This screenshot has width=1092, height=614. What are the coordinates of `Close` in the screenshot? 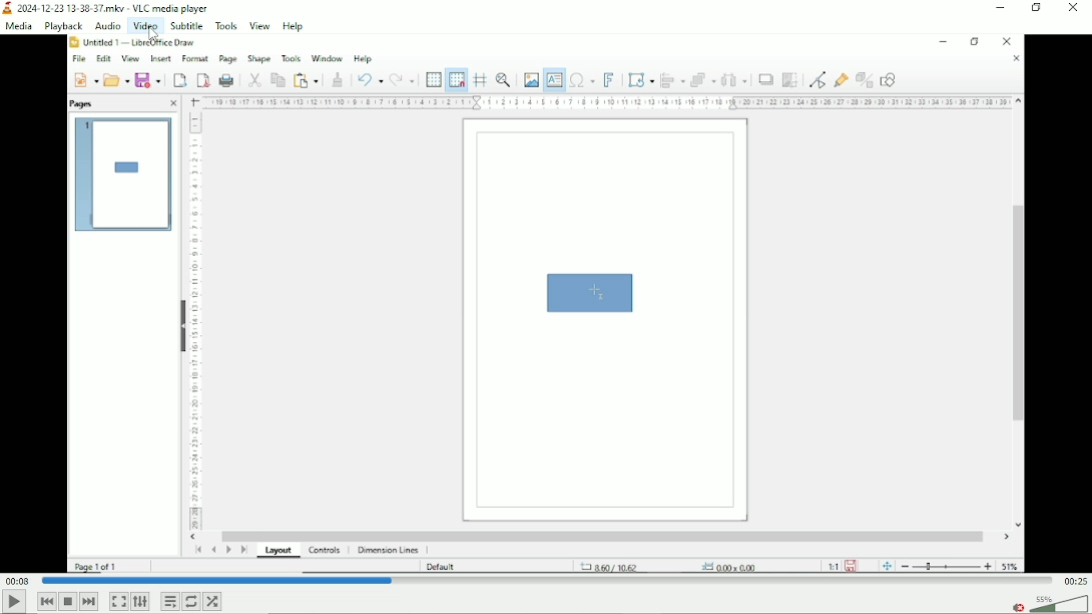 It's located at (1075, 10).